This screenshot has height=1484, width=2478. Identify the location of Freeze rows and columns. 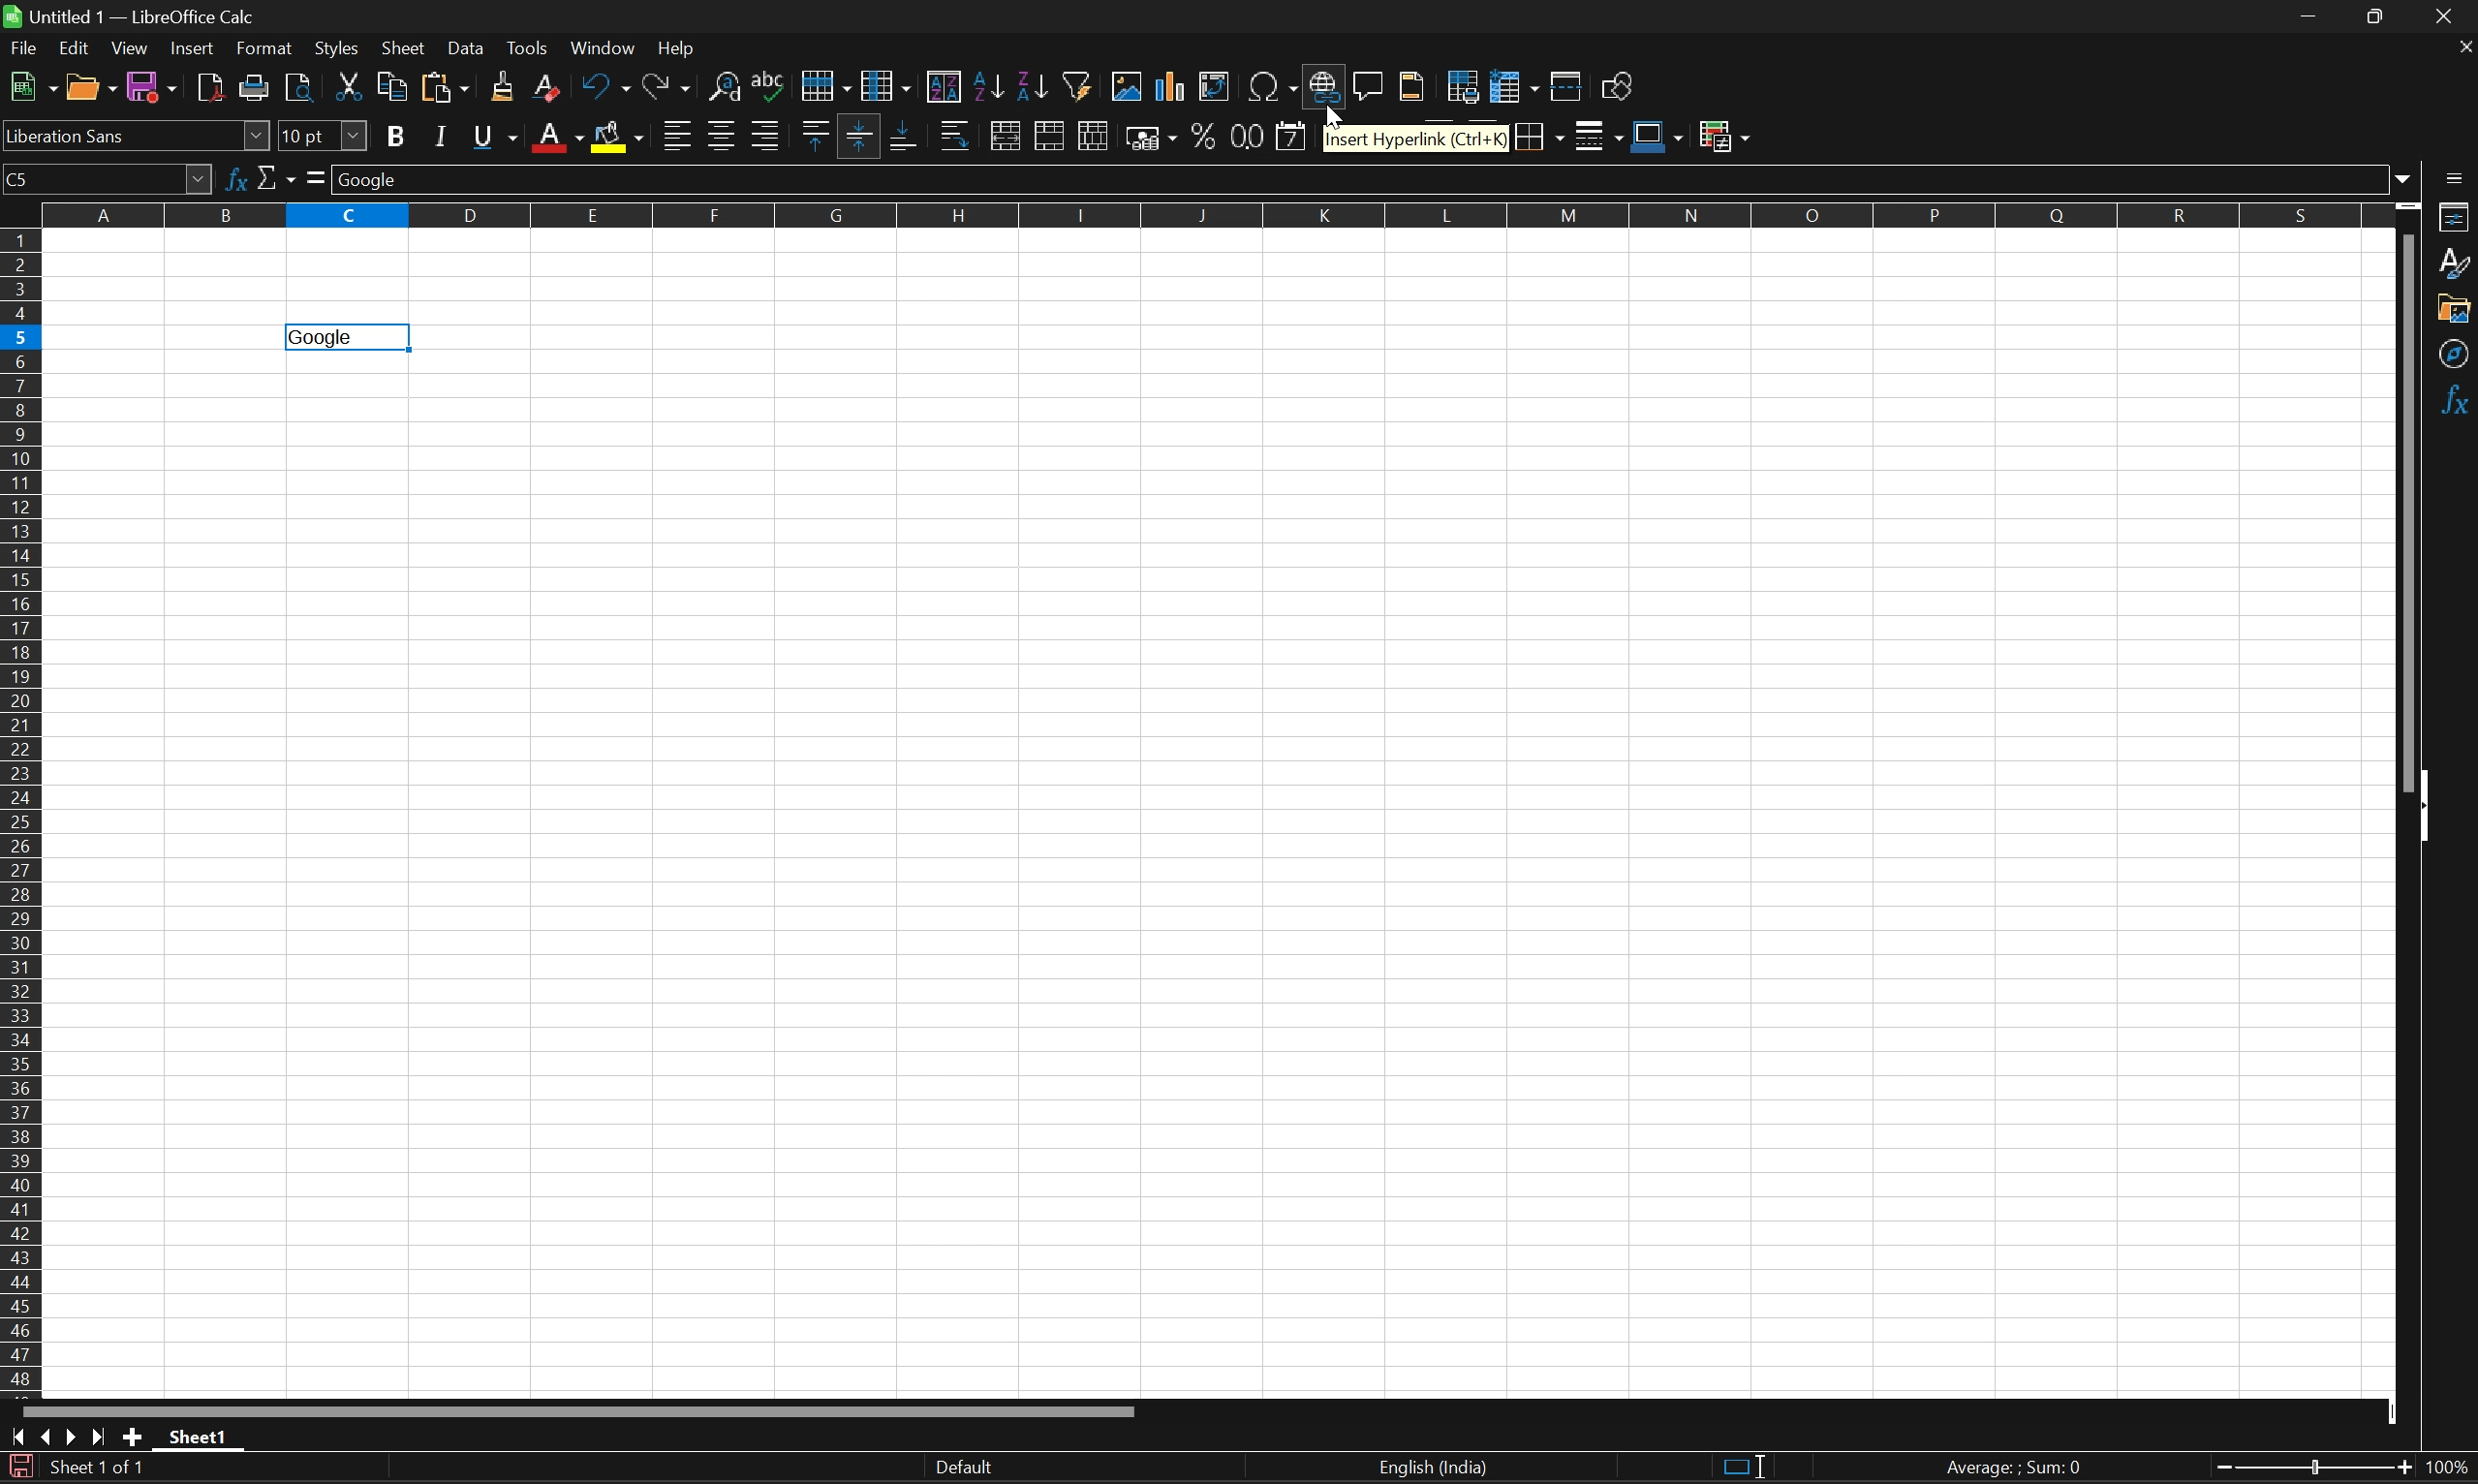
(1515, 84).